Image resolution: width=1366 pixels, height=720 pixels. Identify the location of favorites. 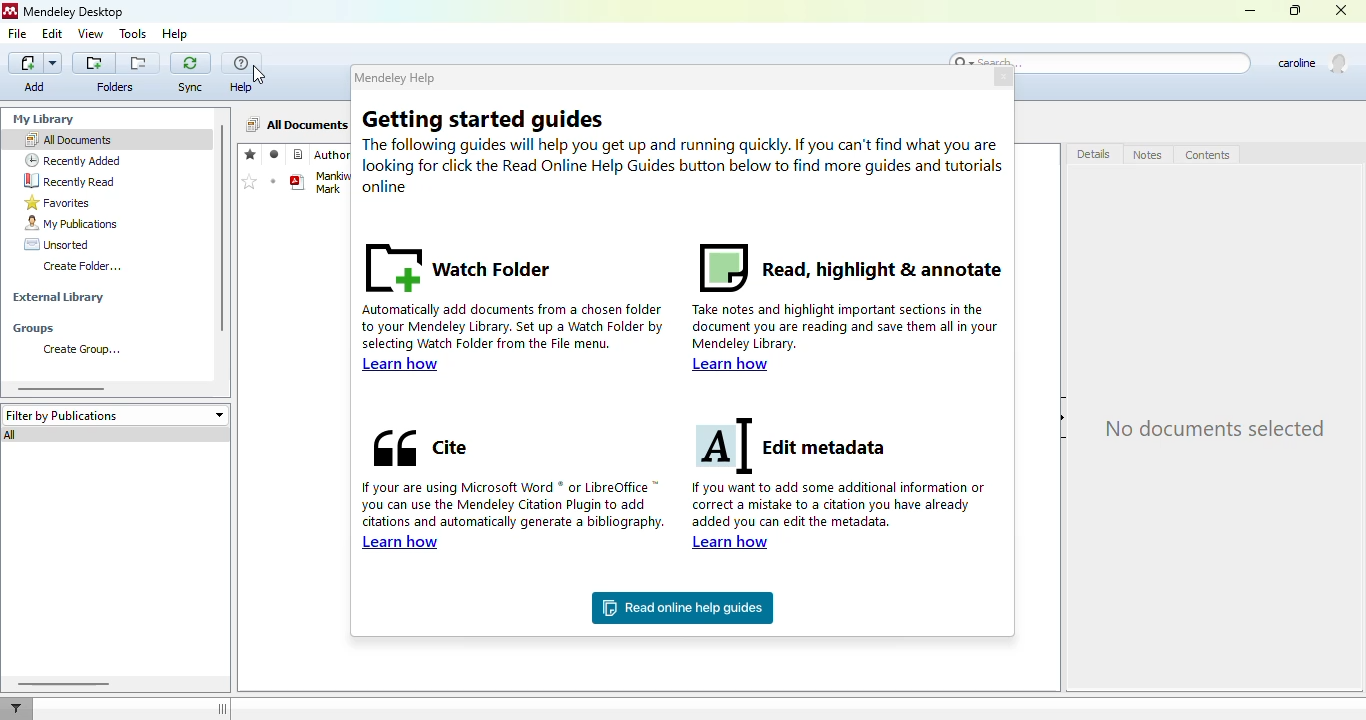
(57, 202).